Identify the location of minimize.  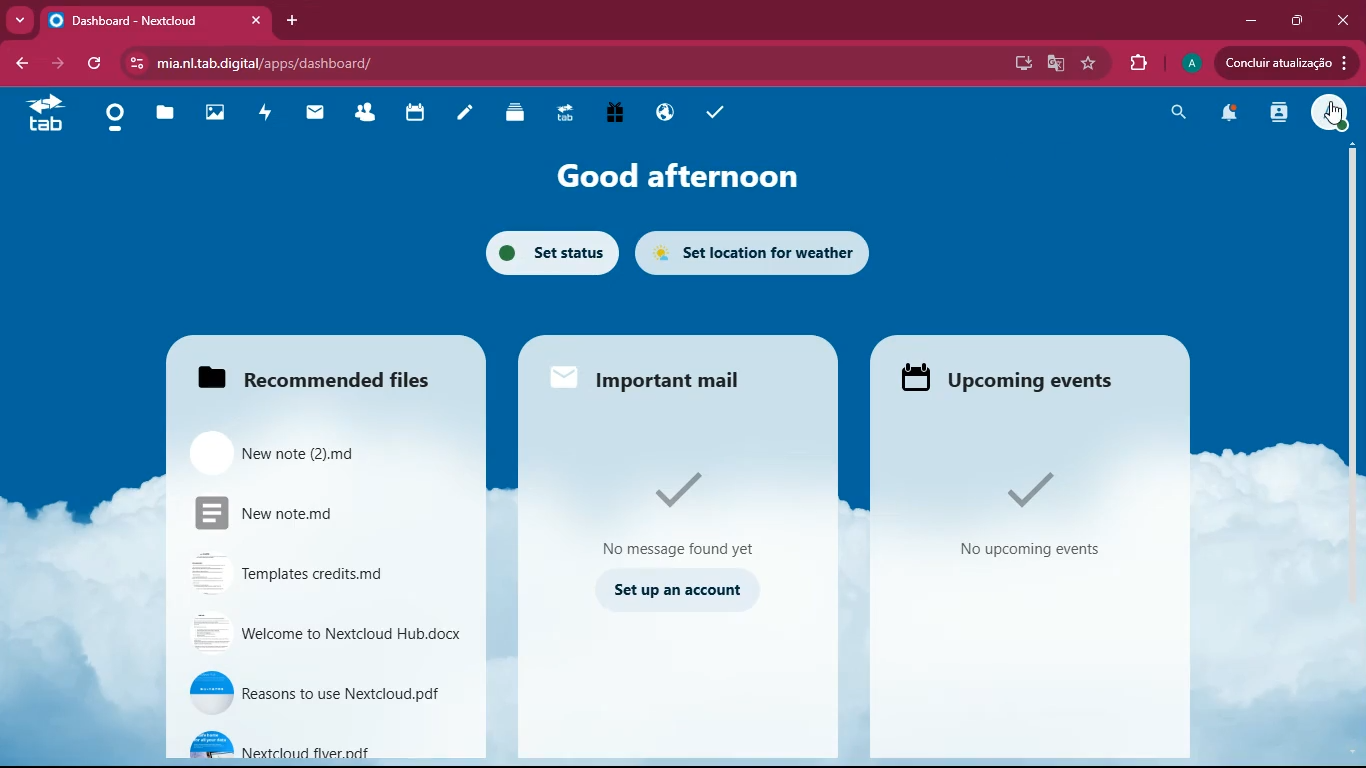
(1245, 22).